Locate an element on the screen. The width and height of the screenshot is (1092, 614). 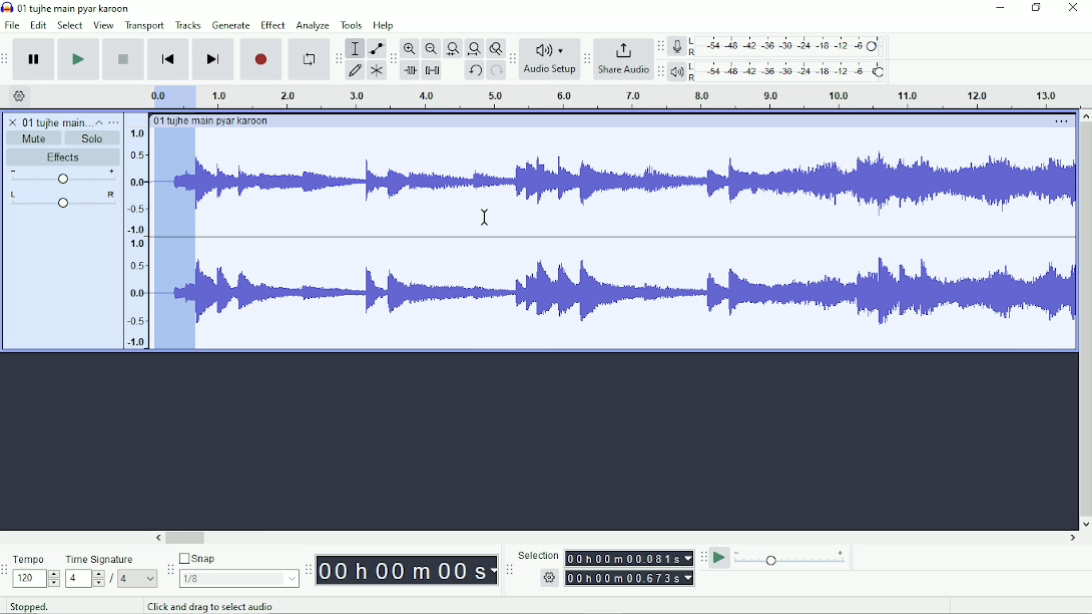
Audacity time signature toolbar is located at coordinates (7, 571).